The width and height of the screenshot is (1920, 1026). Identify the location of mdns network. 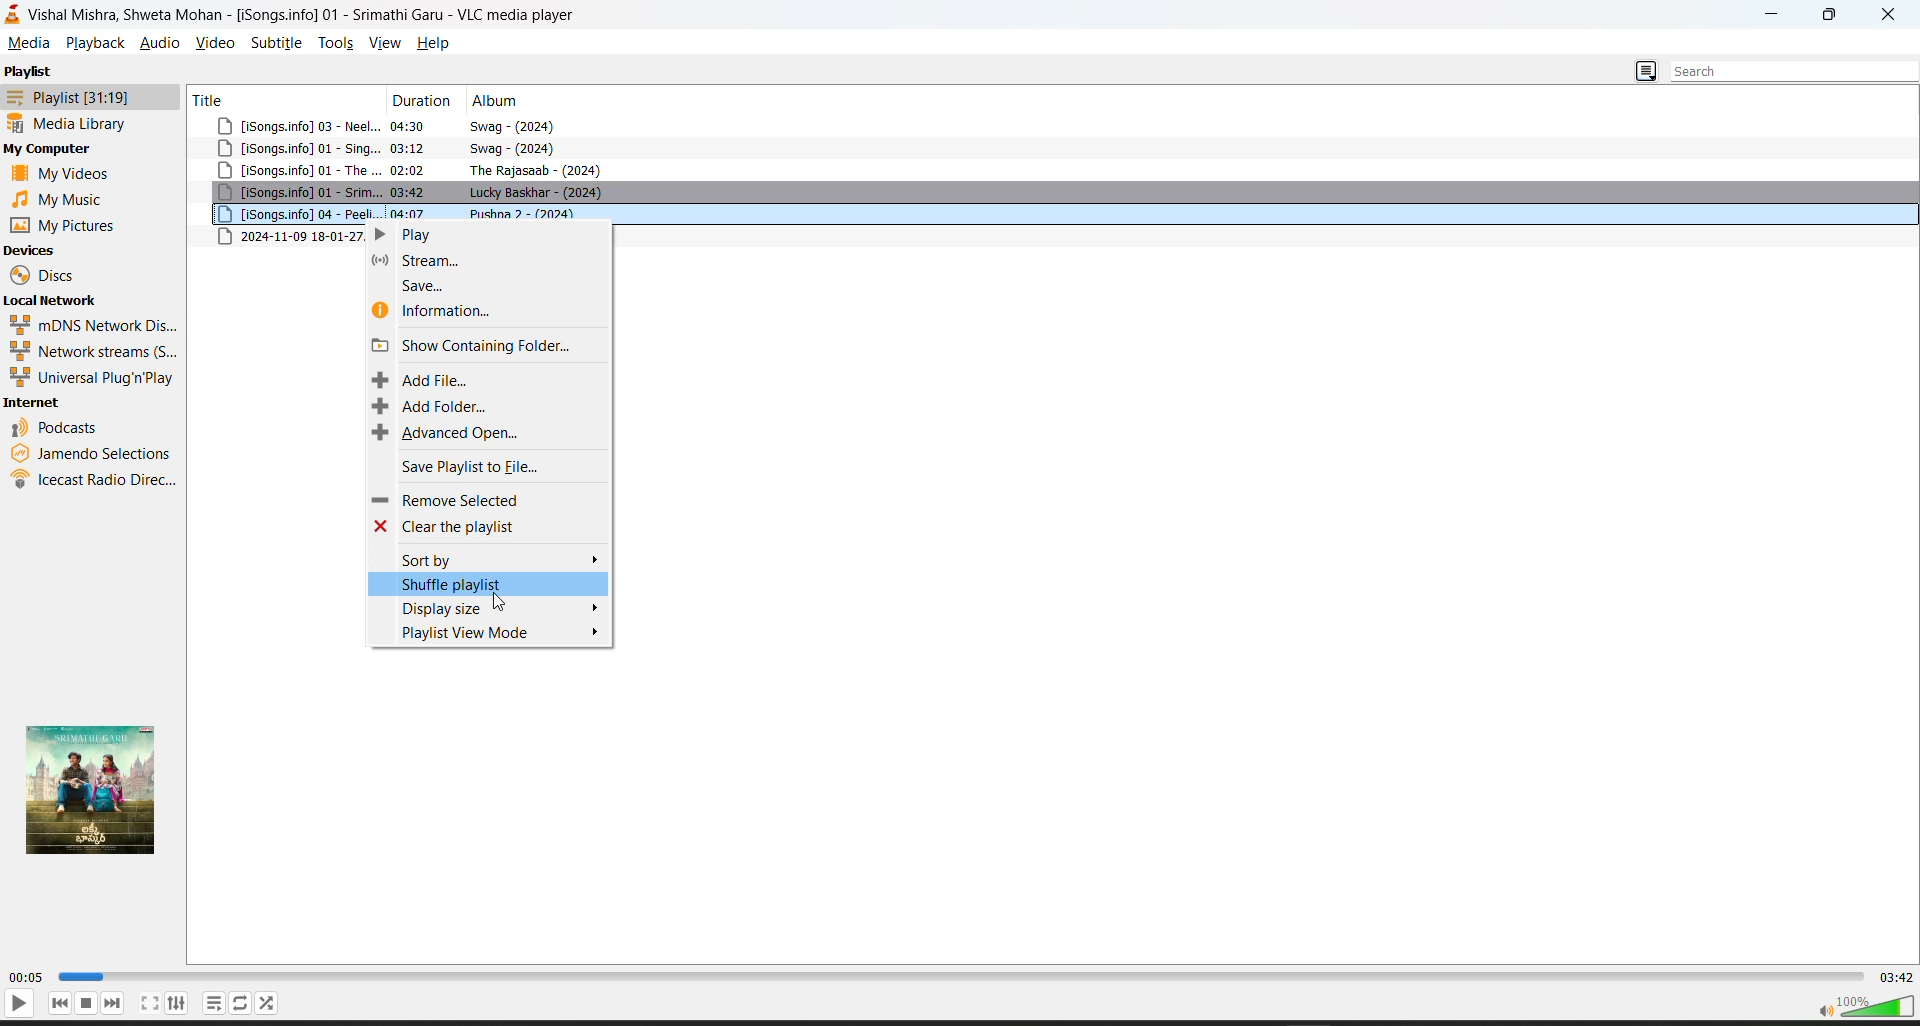
(89, 325).